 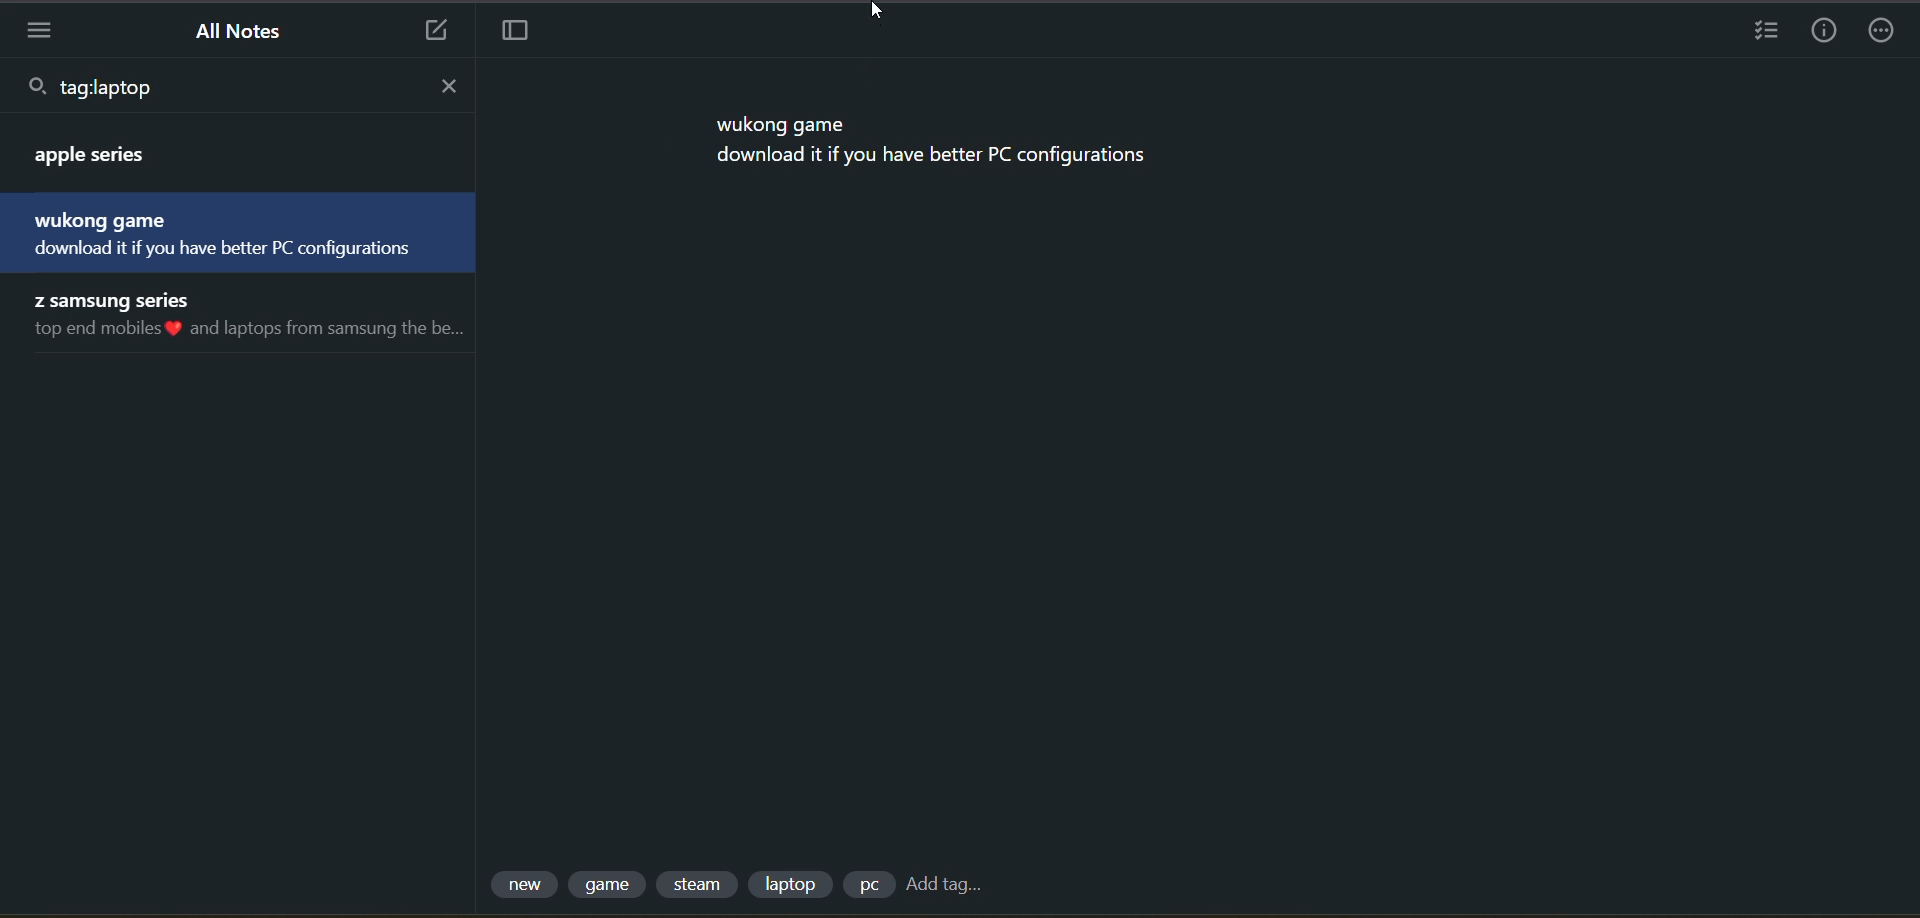 What do you see at coordinates (700, 883) in the screenshot?
I see `tag 3` at bounding box center [700, 883].